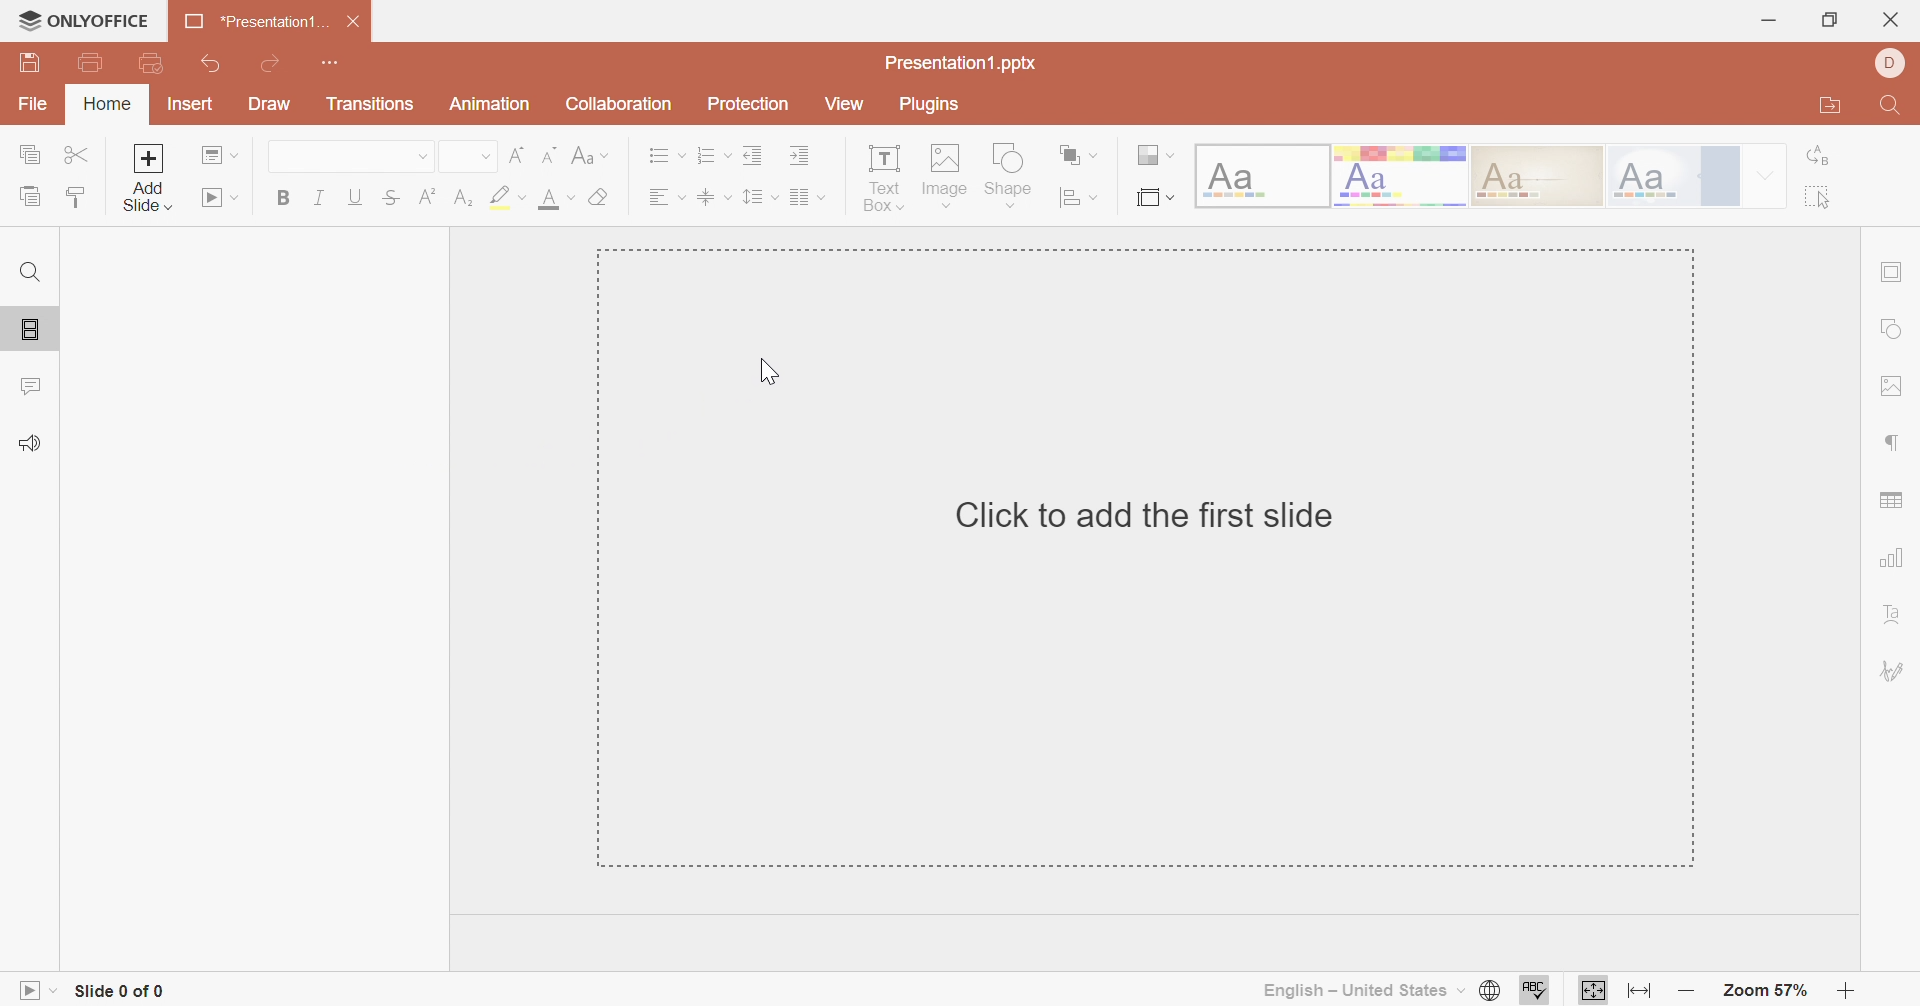 This screenshot has width=1920, height=1006. Describe the element at coordinates (88, 60) in the screenshot. I see `Print` at that location.